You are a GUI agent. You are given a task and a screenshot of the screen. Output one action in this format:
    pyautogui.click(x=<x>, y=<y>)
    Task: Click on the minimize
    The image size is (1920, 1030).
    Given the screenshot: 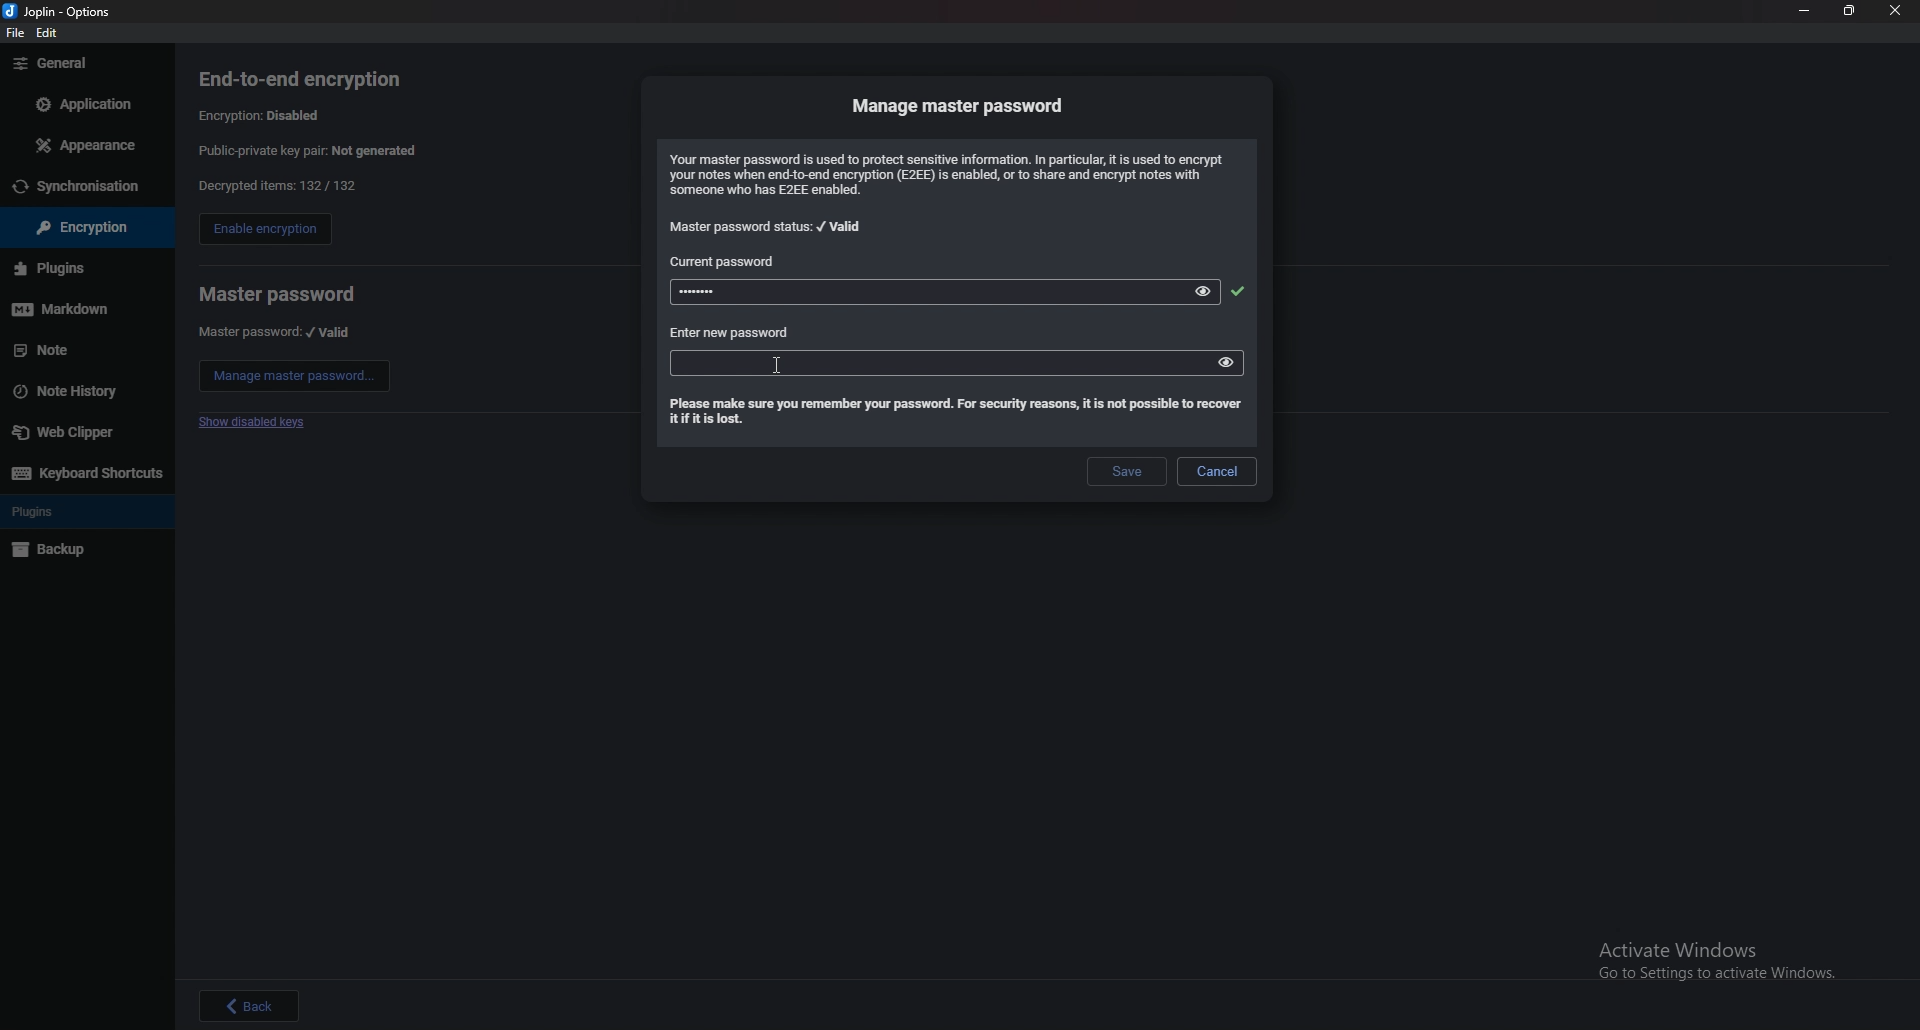 What is the action you would take?
    pyautogui.click(x=1804, y=11)
    